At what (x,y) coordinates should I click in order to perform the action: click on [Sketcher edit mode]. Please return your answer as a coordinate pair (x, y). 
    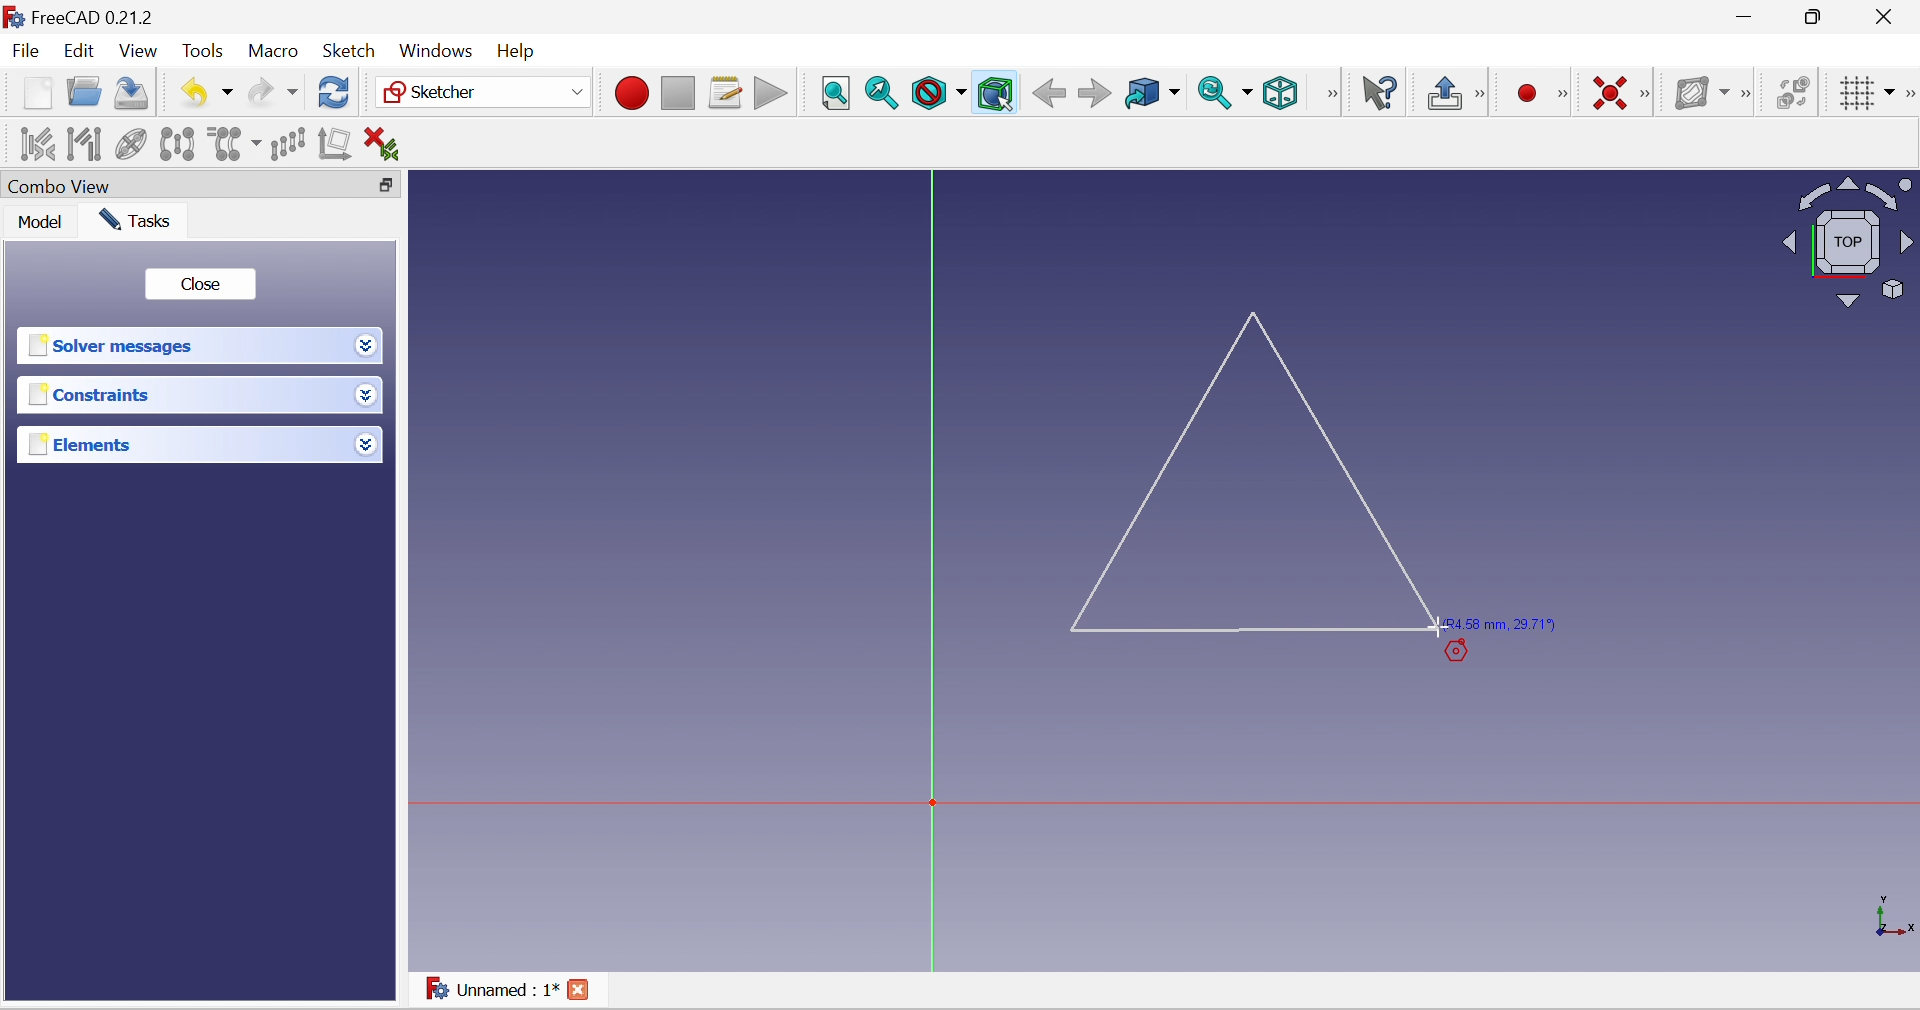
    Looking at the image, I should click on (1487, 95).